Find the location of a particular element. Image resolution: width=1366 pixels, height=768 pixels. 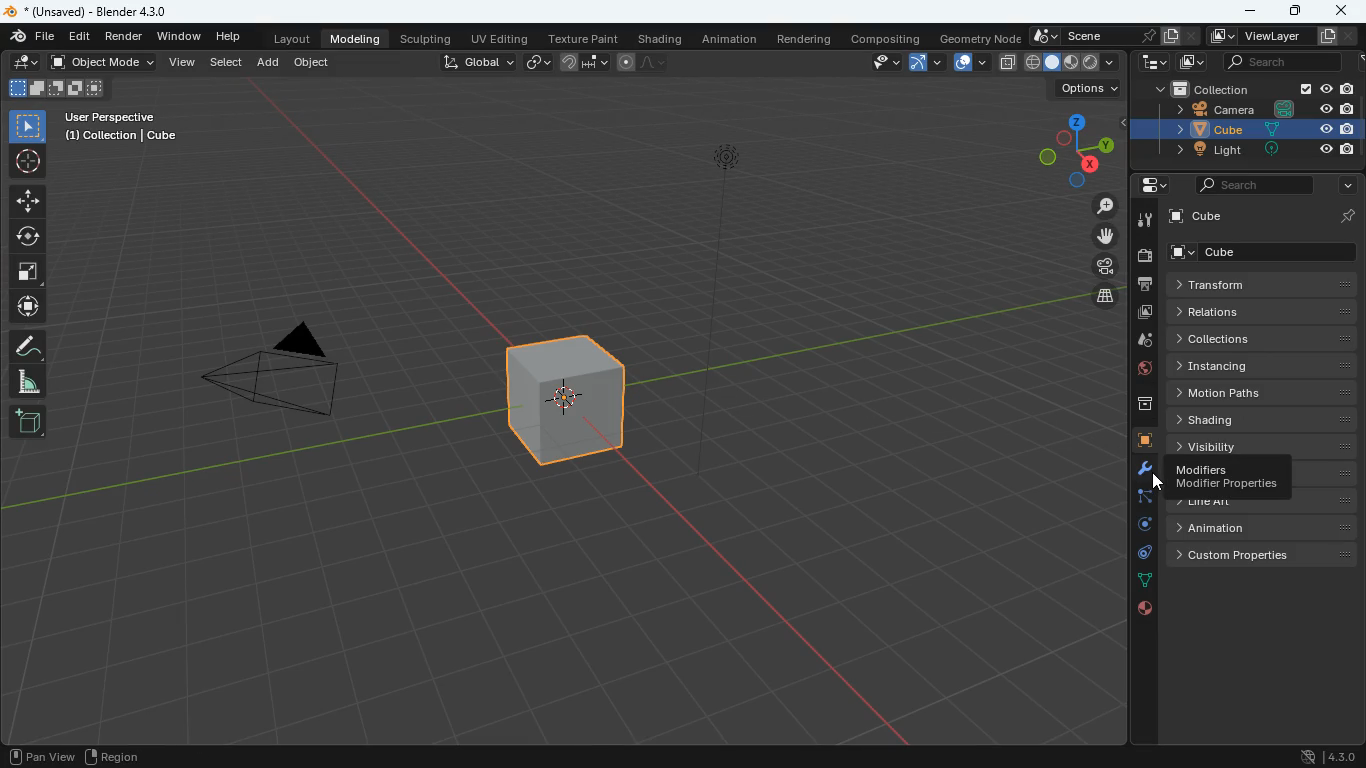

blender is located at coordinates (96, 10).